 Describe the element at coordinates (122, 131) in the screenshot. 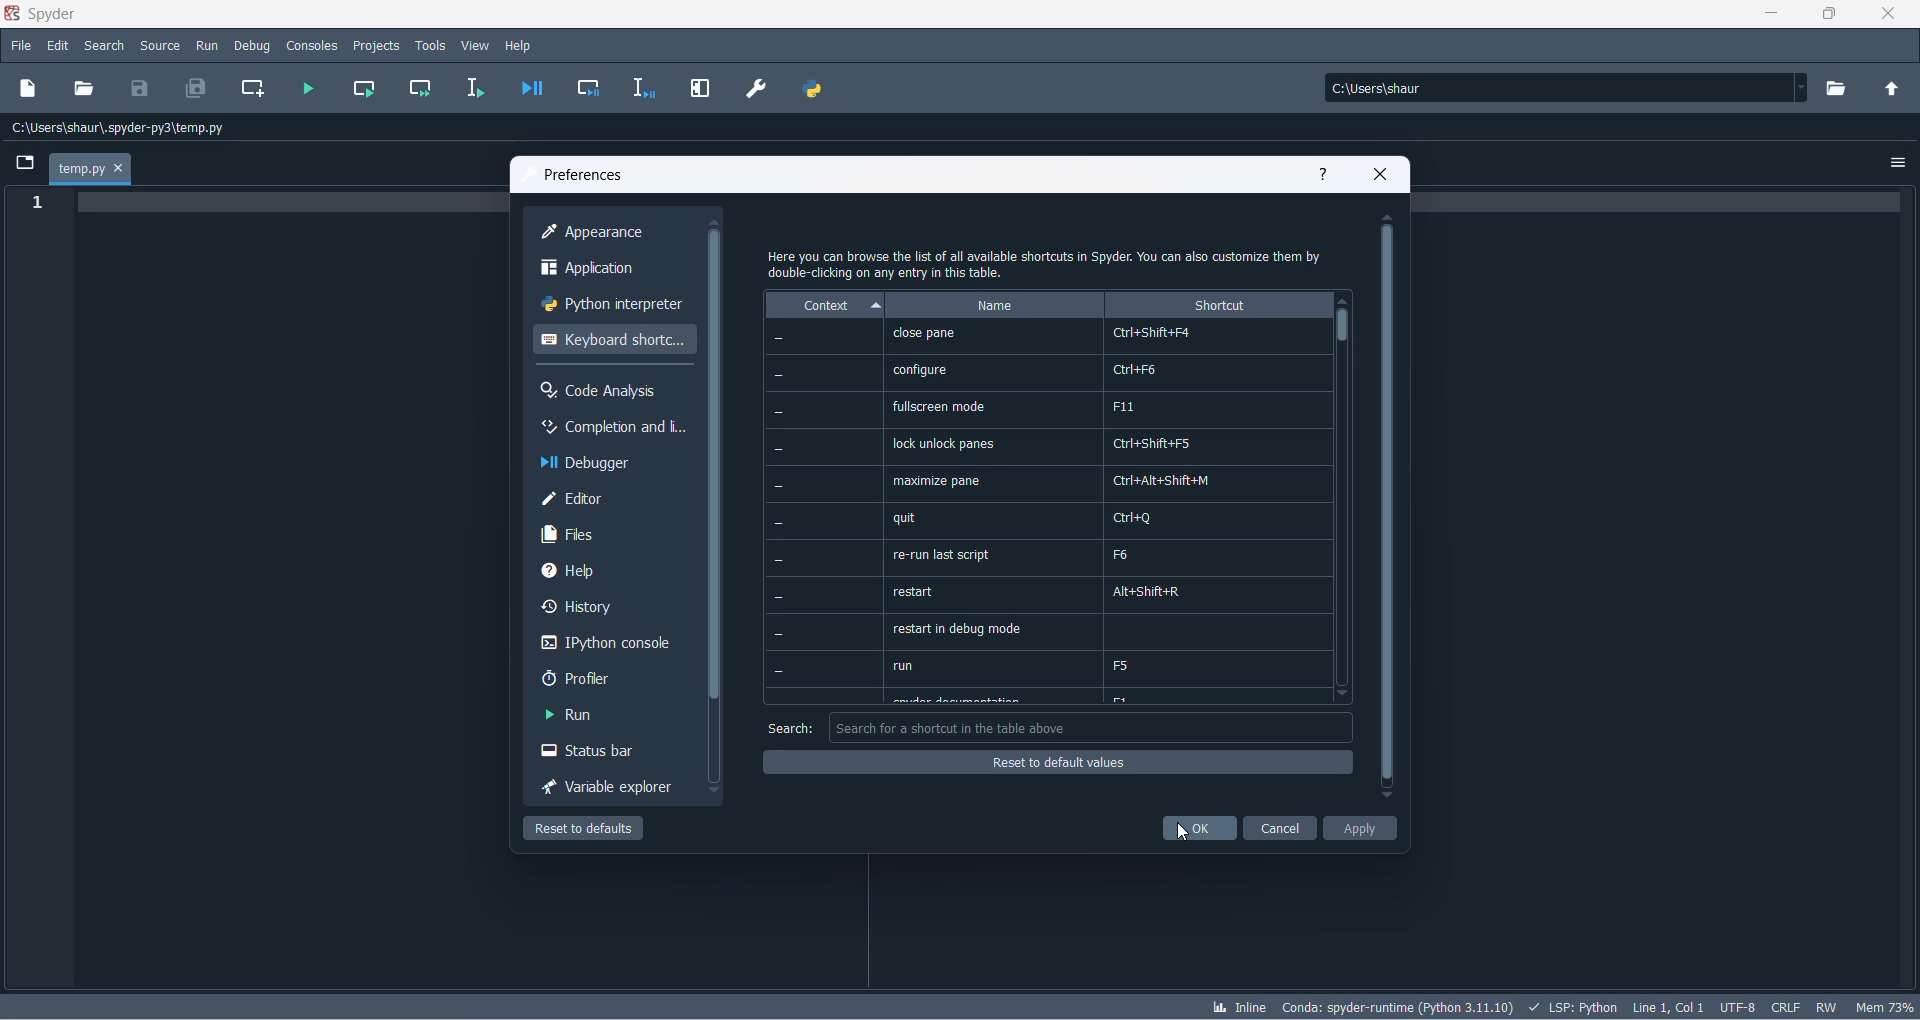

I see `path` at that location.